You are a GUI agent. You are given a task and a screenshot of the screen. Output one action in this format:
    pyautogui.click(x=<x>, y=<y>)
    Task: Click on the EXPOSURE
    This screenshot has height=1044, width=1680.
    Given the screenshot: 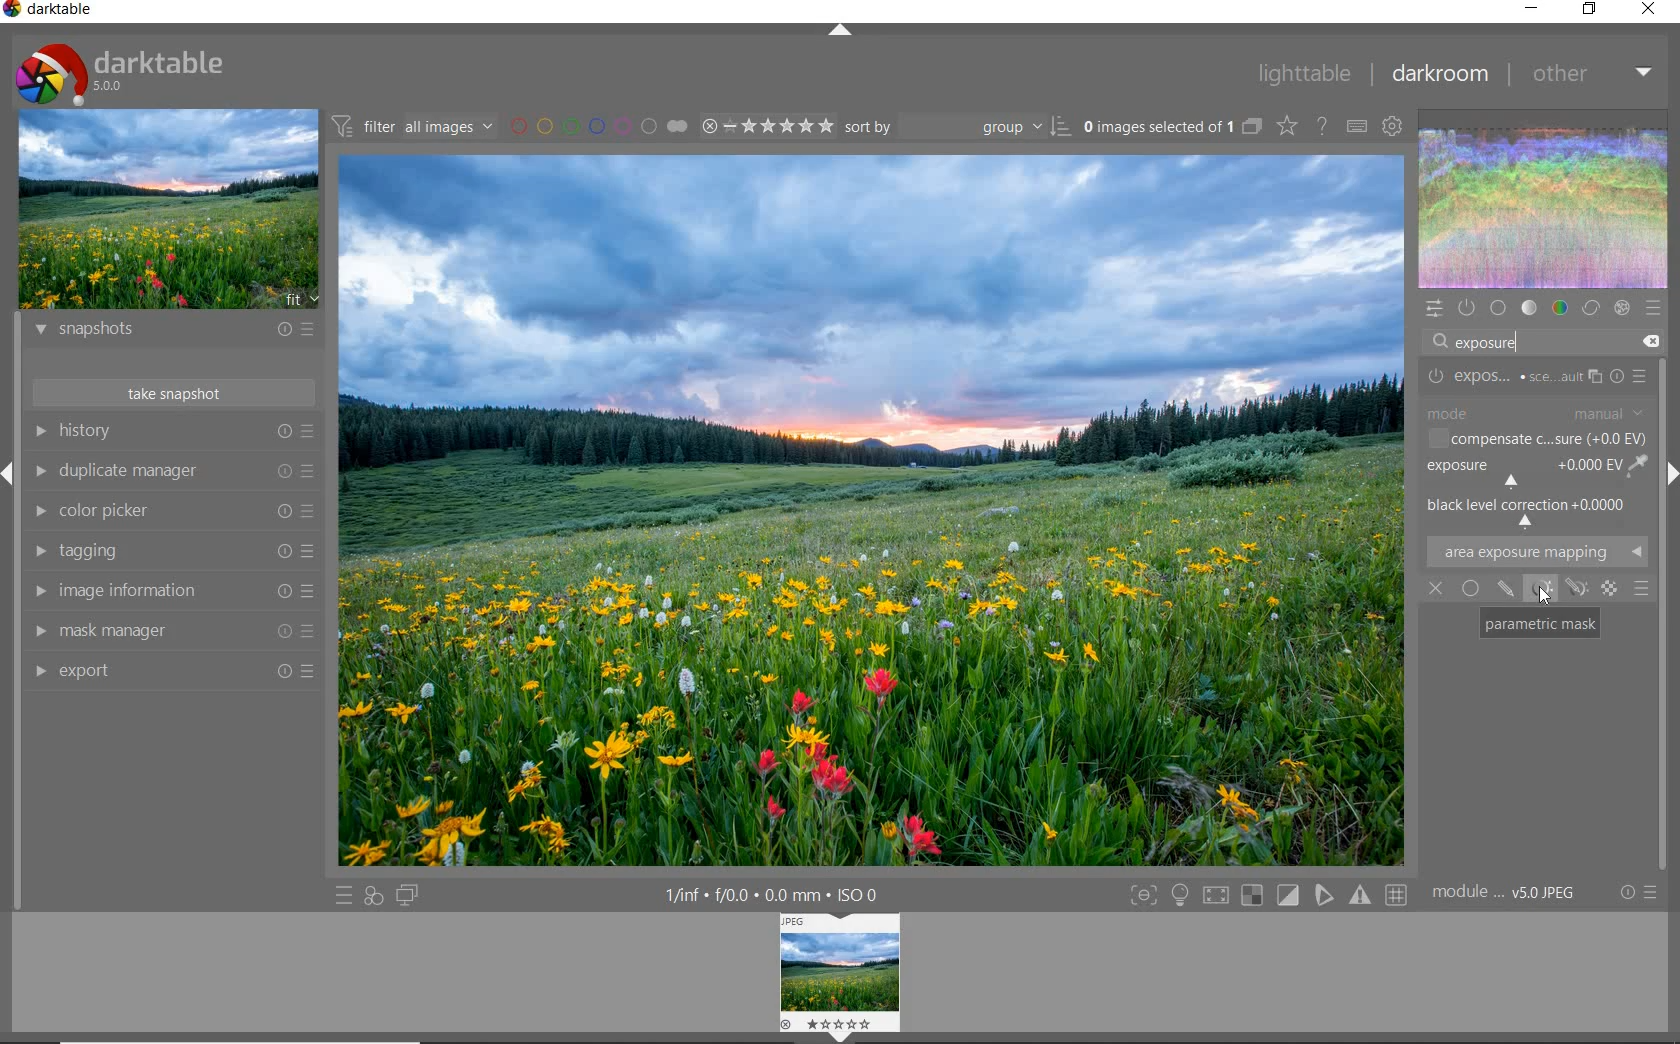 What is the action you would take?
    pyautogui.click(x=1540, y=377)
    